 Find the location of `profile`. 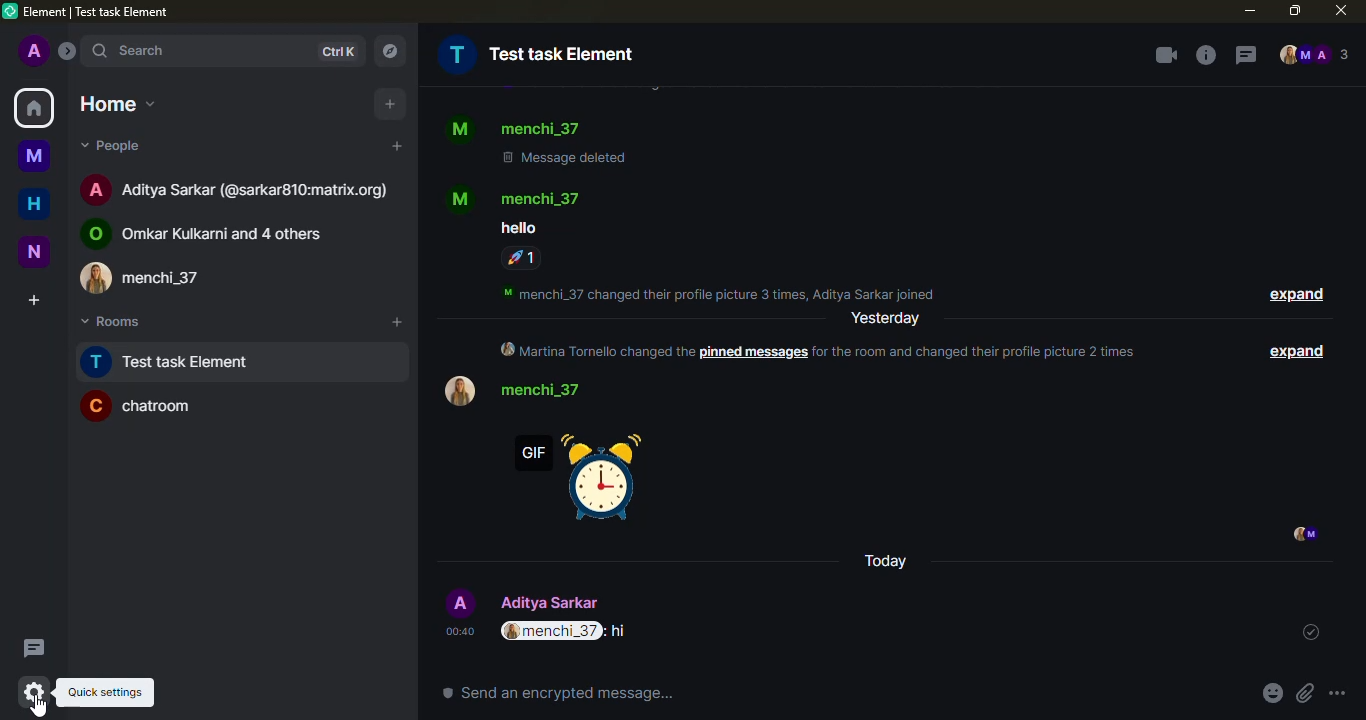

profile is located at coordinates (460, 603).